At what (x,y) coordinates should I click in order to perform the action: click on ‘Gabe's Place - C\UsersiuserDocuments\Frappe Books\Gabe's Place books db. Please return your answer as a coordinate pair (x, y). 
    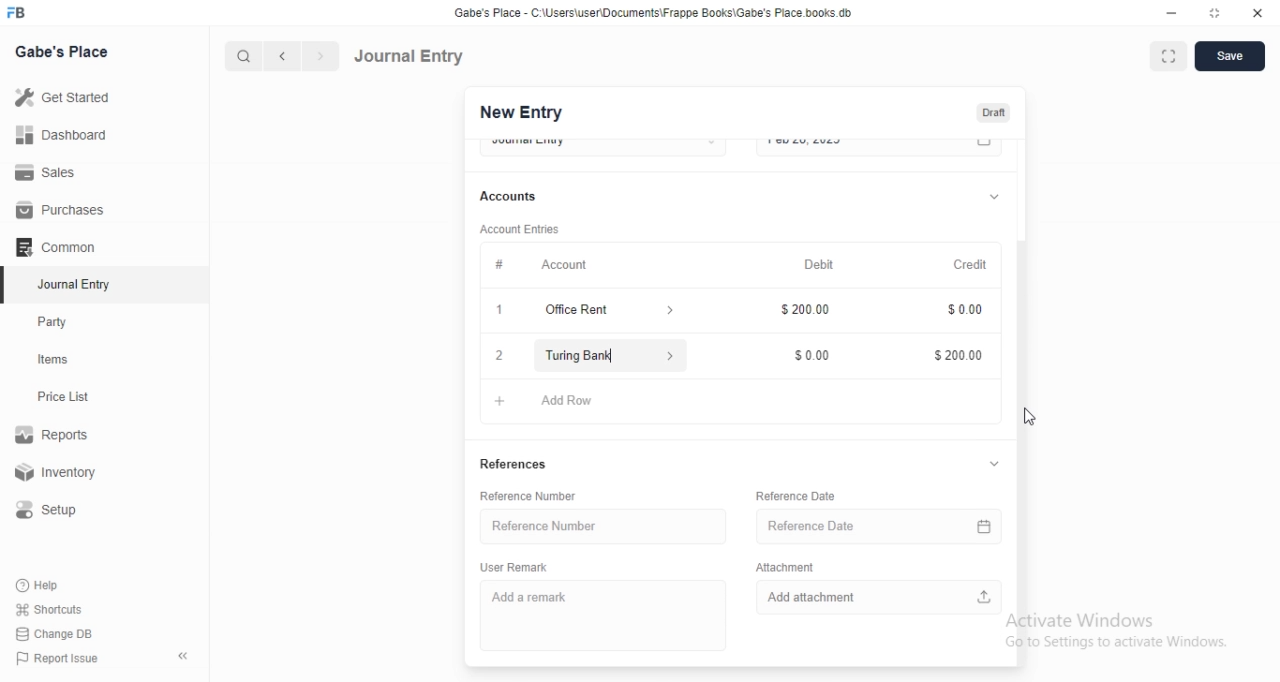
    Looking at the image, I should click on (669, 12).